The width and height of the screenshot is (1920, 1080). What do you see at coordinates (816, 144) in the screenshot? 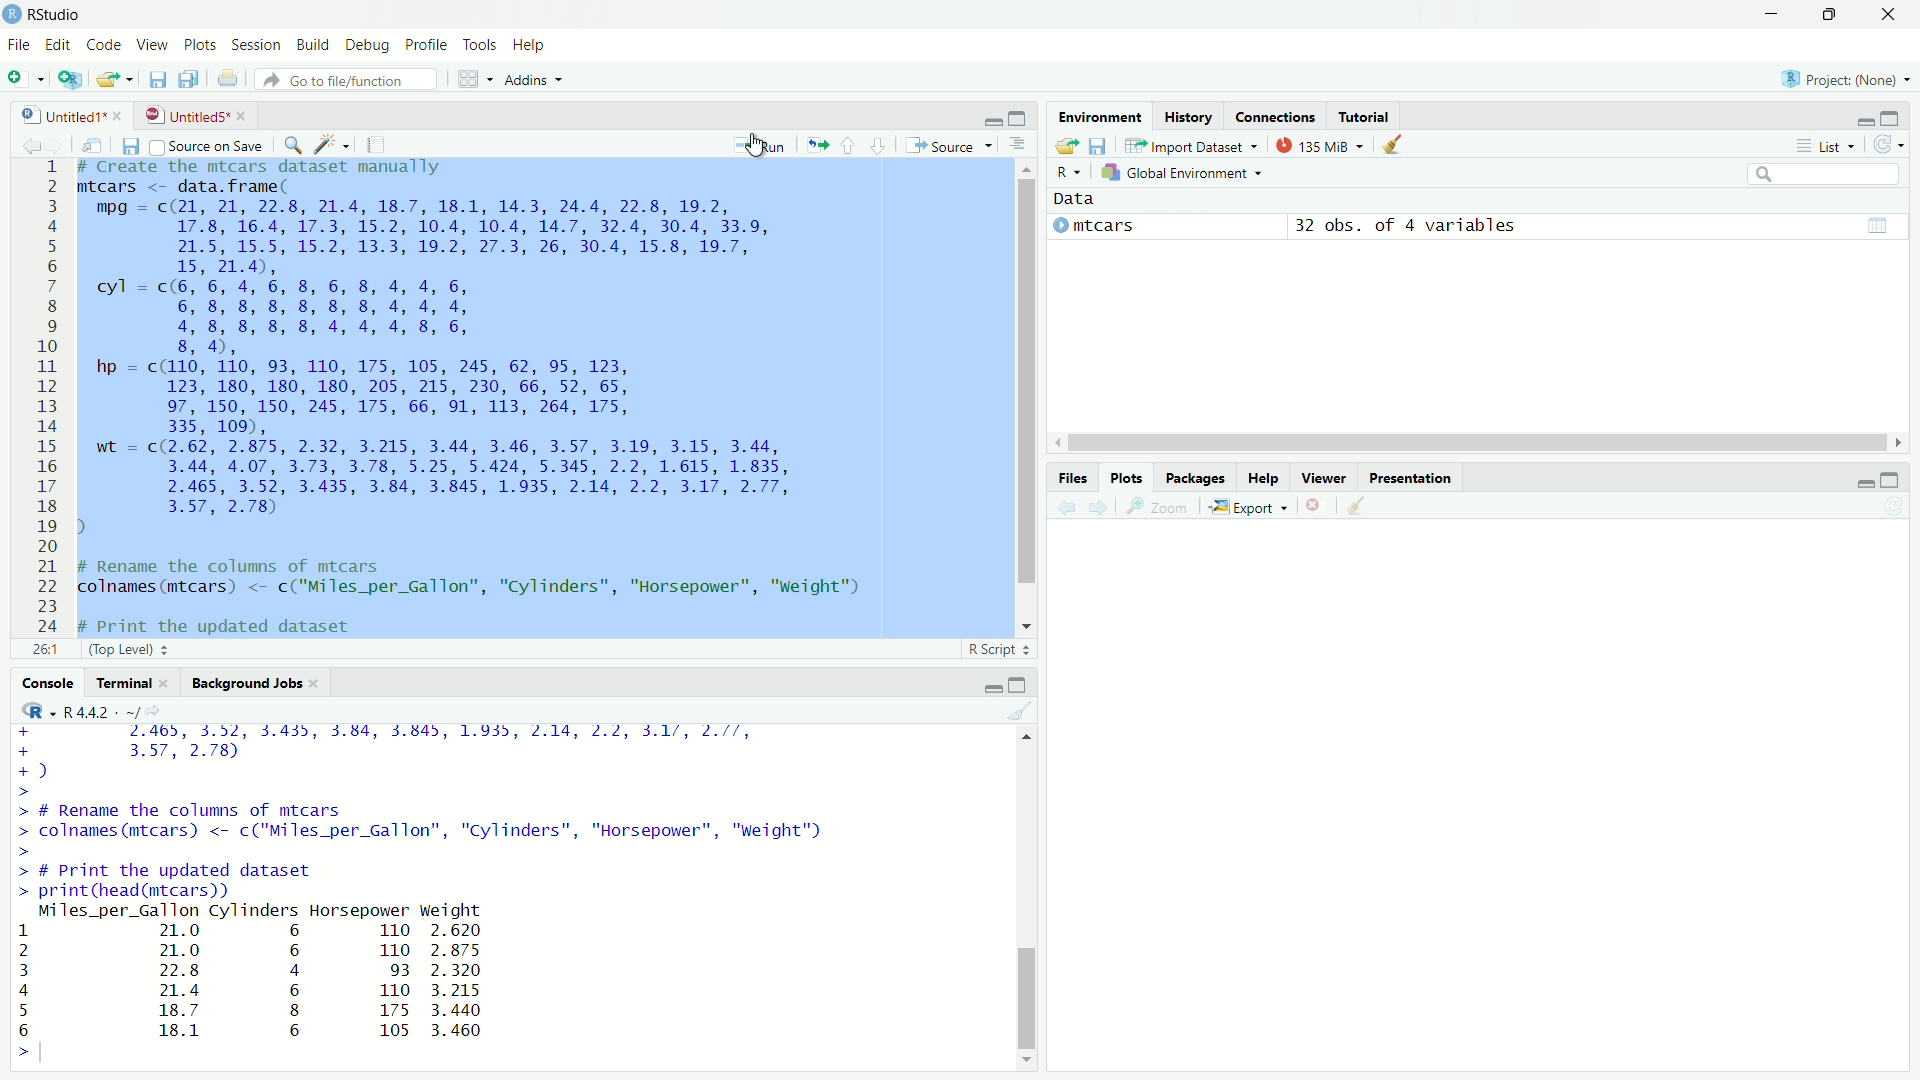
I see `move` at bounding box center [816, 144].